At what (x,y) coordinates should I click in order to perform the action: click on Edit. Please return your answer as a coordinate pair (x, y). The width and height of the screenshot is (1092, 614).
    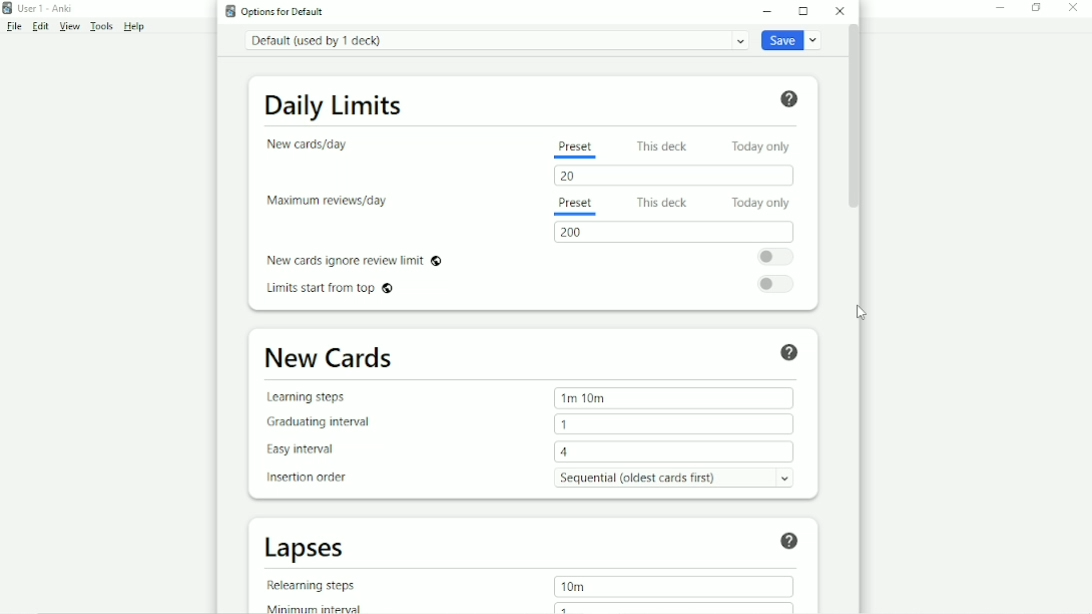
    Looking at the image, I should click on (41, 26).